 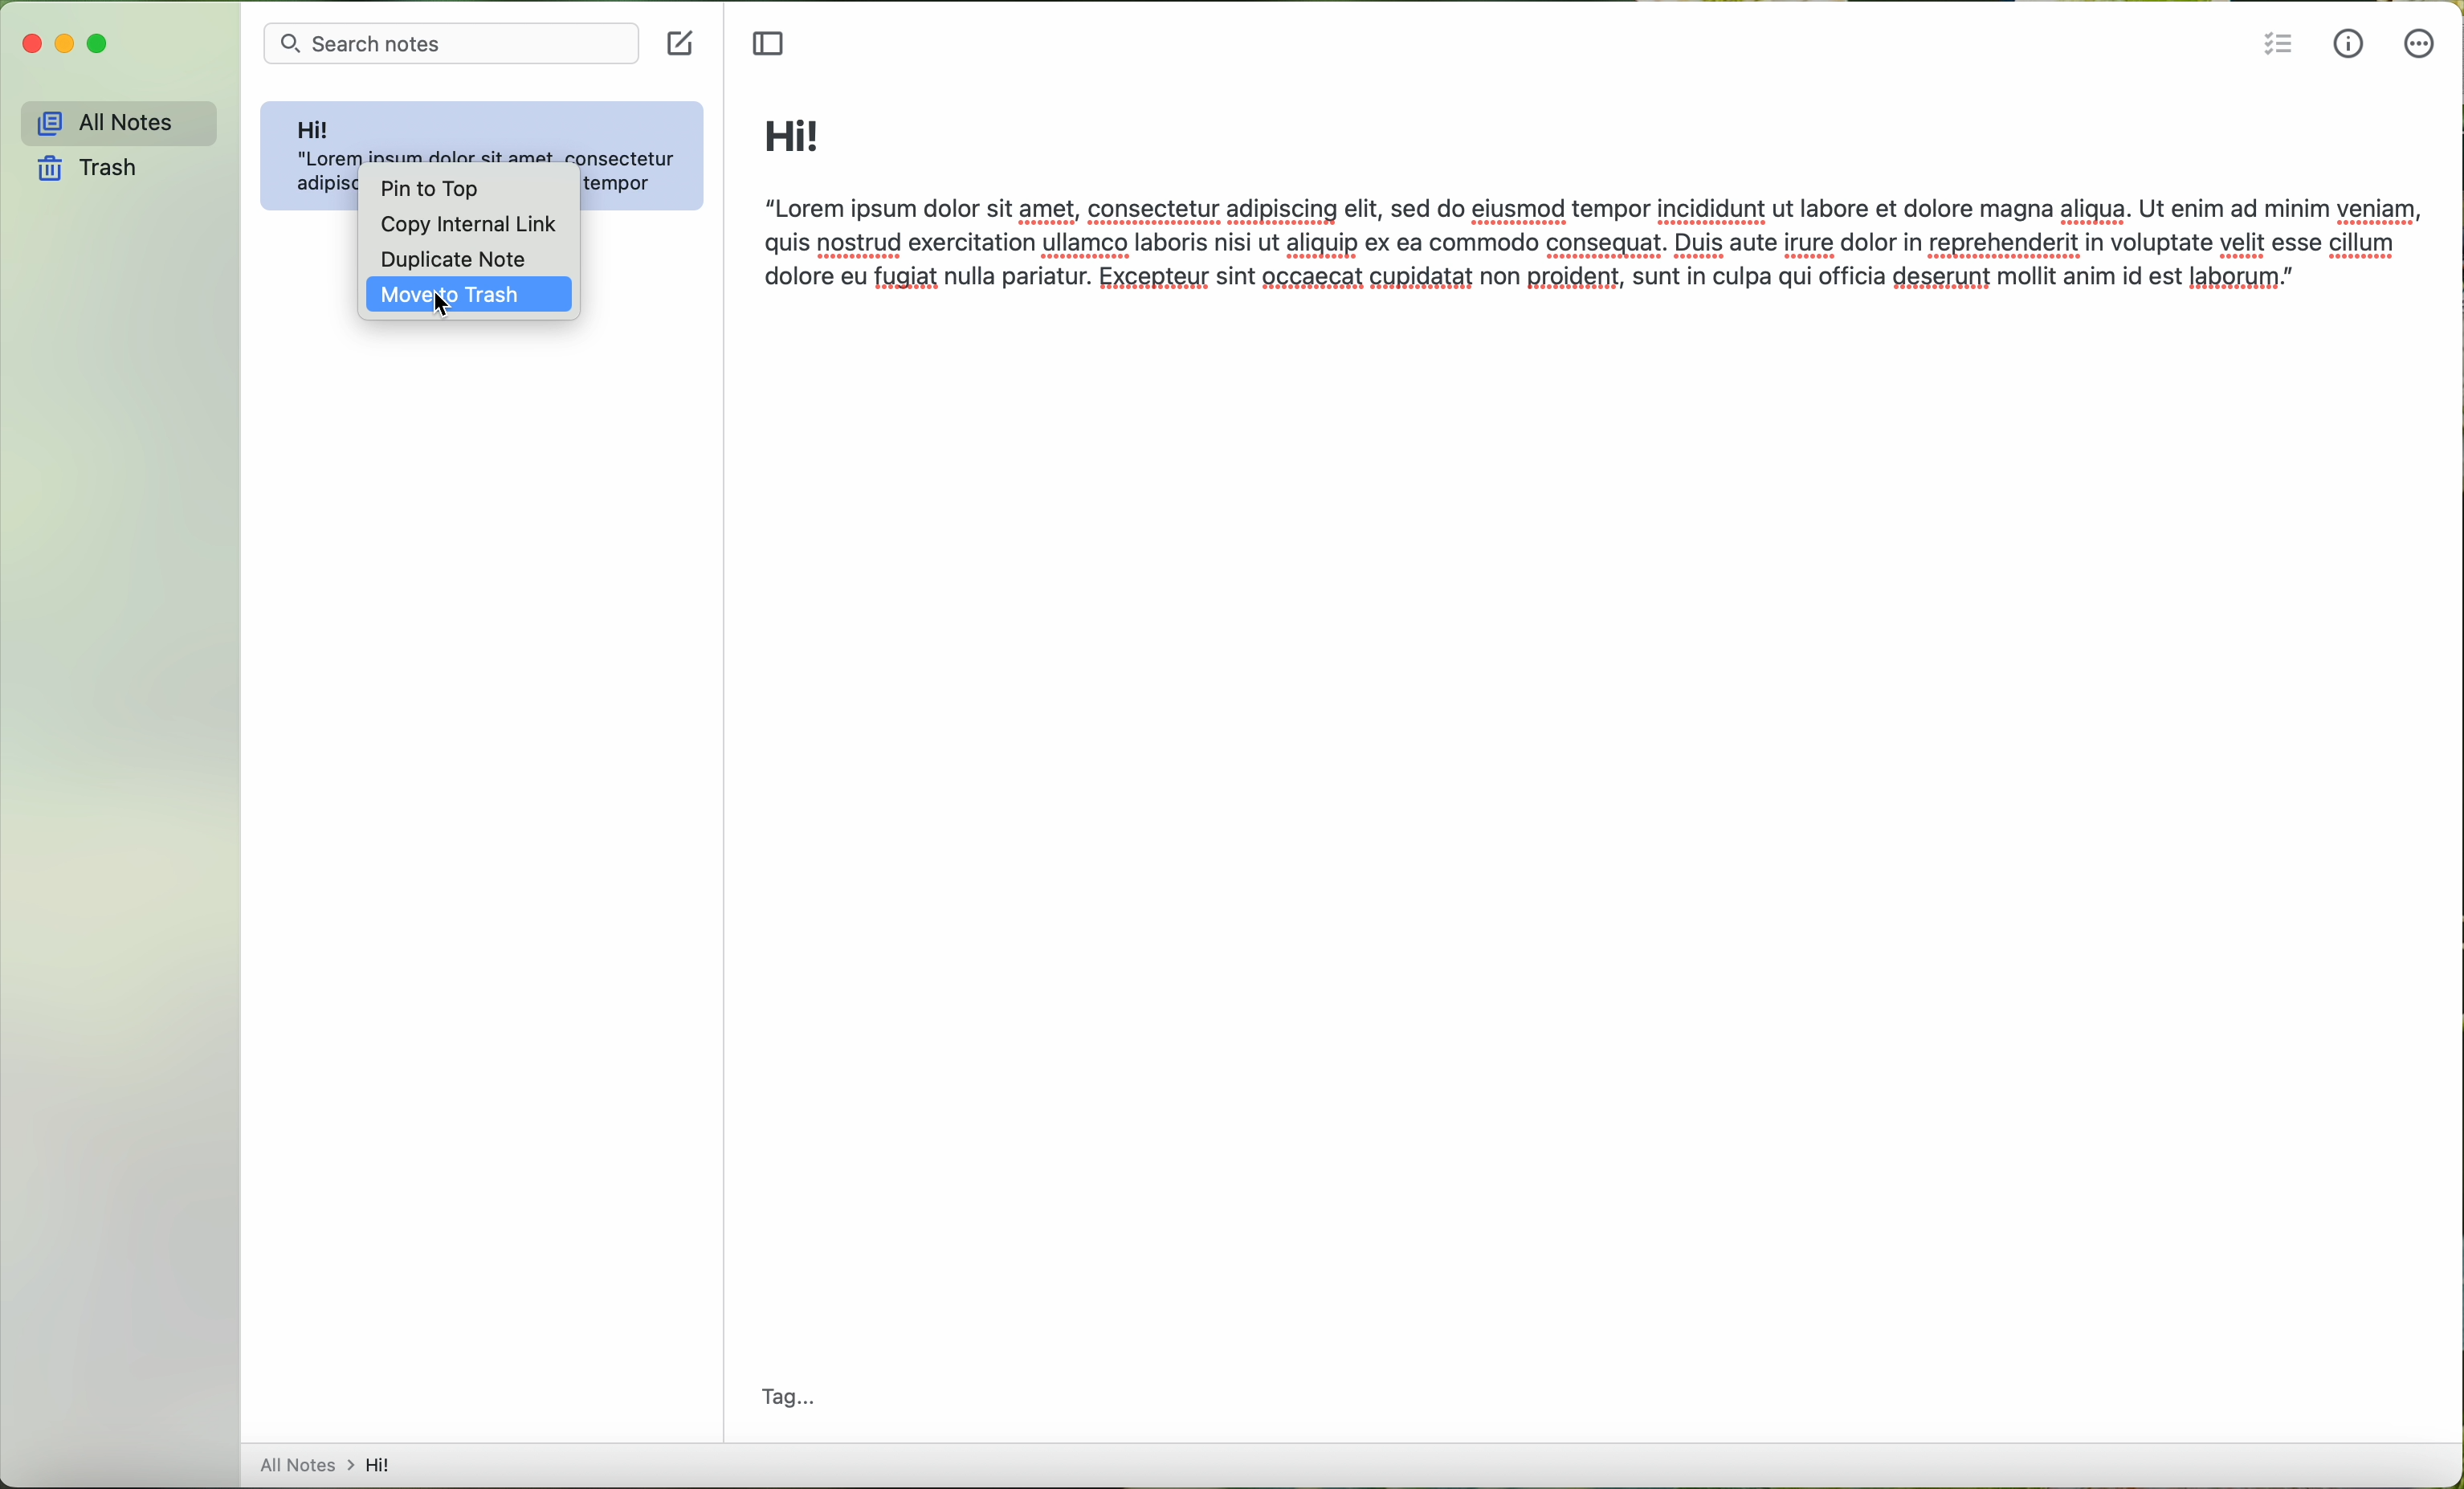 I want to click on search notes, so click(x=451, y=44).